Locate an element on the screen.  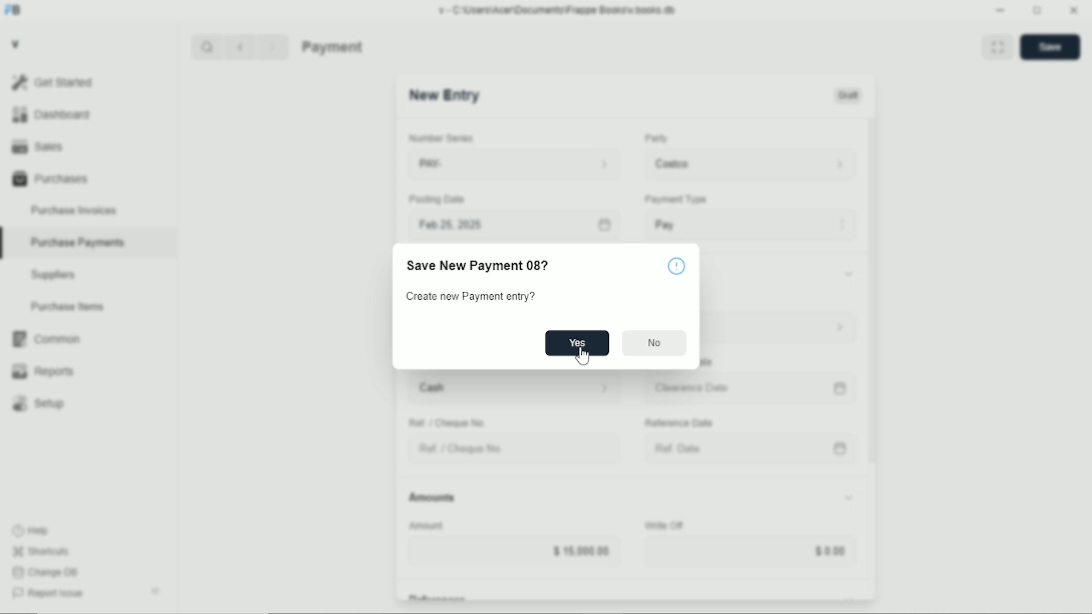
‘Save New Payment 08? is located at coordinates (474, 267).